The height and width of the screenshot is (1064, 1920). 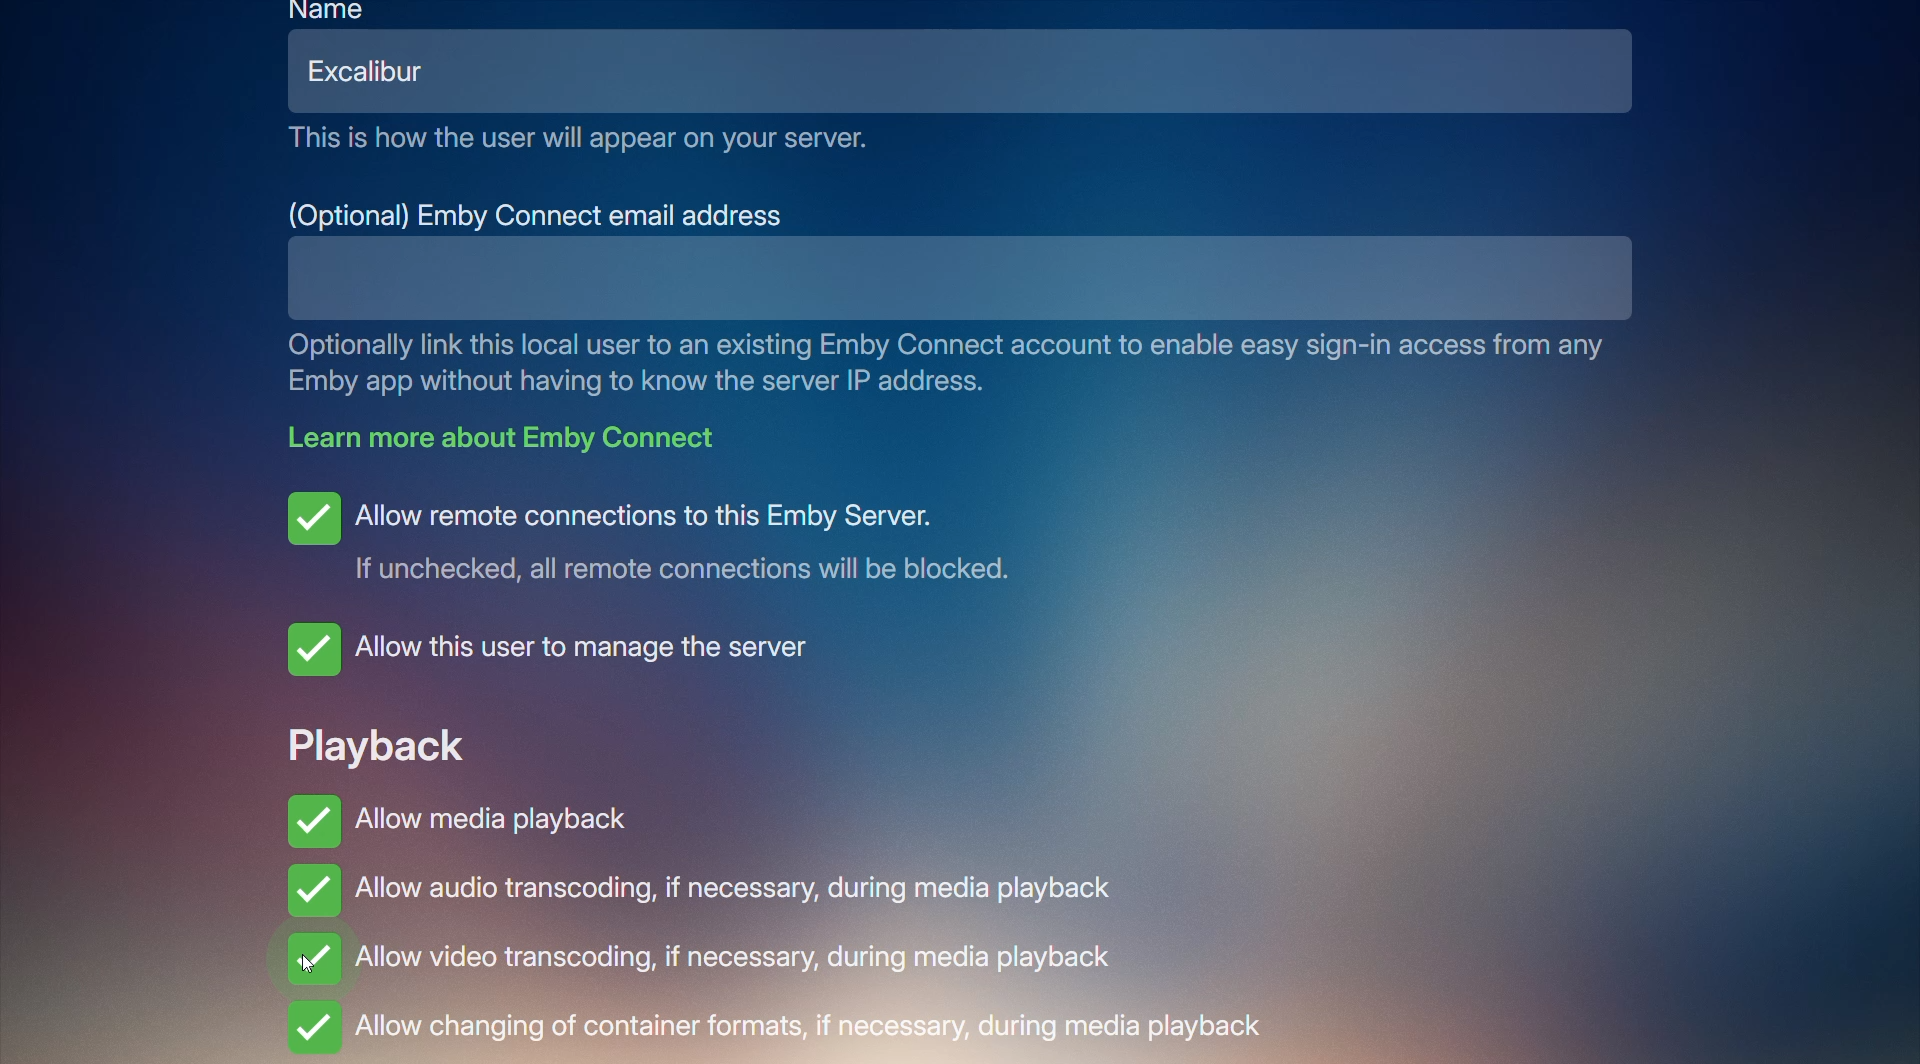 What do you see at coordinates (892, 278) in the screenshot?
I see `textbox` at bounding box center [892, 278].